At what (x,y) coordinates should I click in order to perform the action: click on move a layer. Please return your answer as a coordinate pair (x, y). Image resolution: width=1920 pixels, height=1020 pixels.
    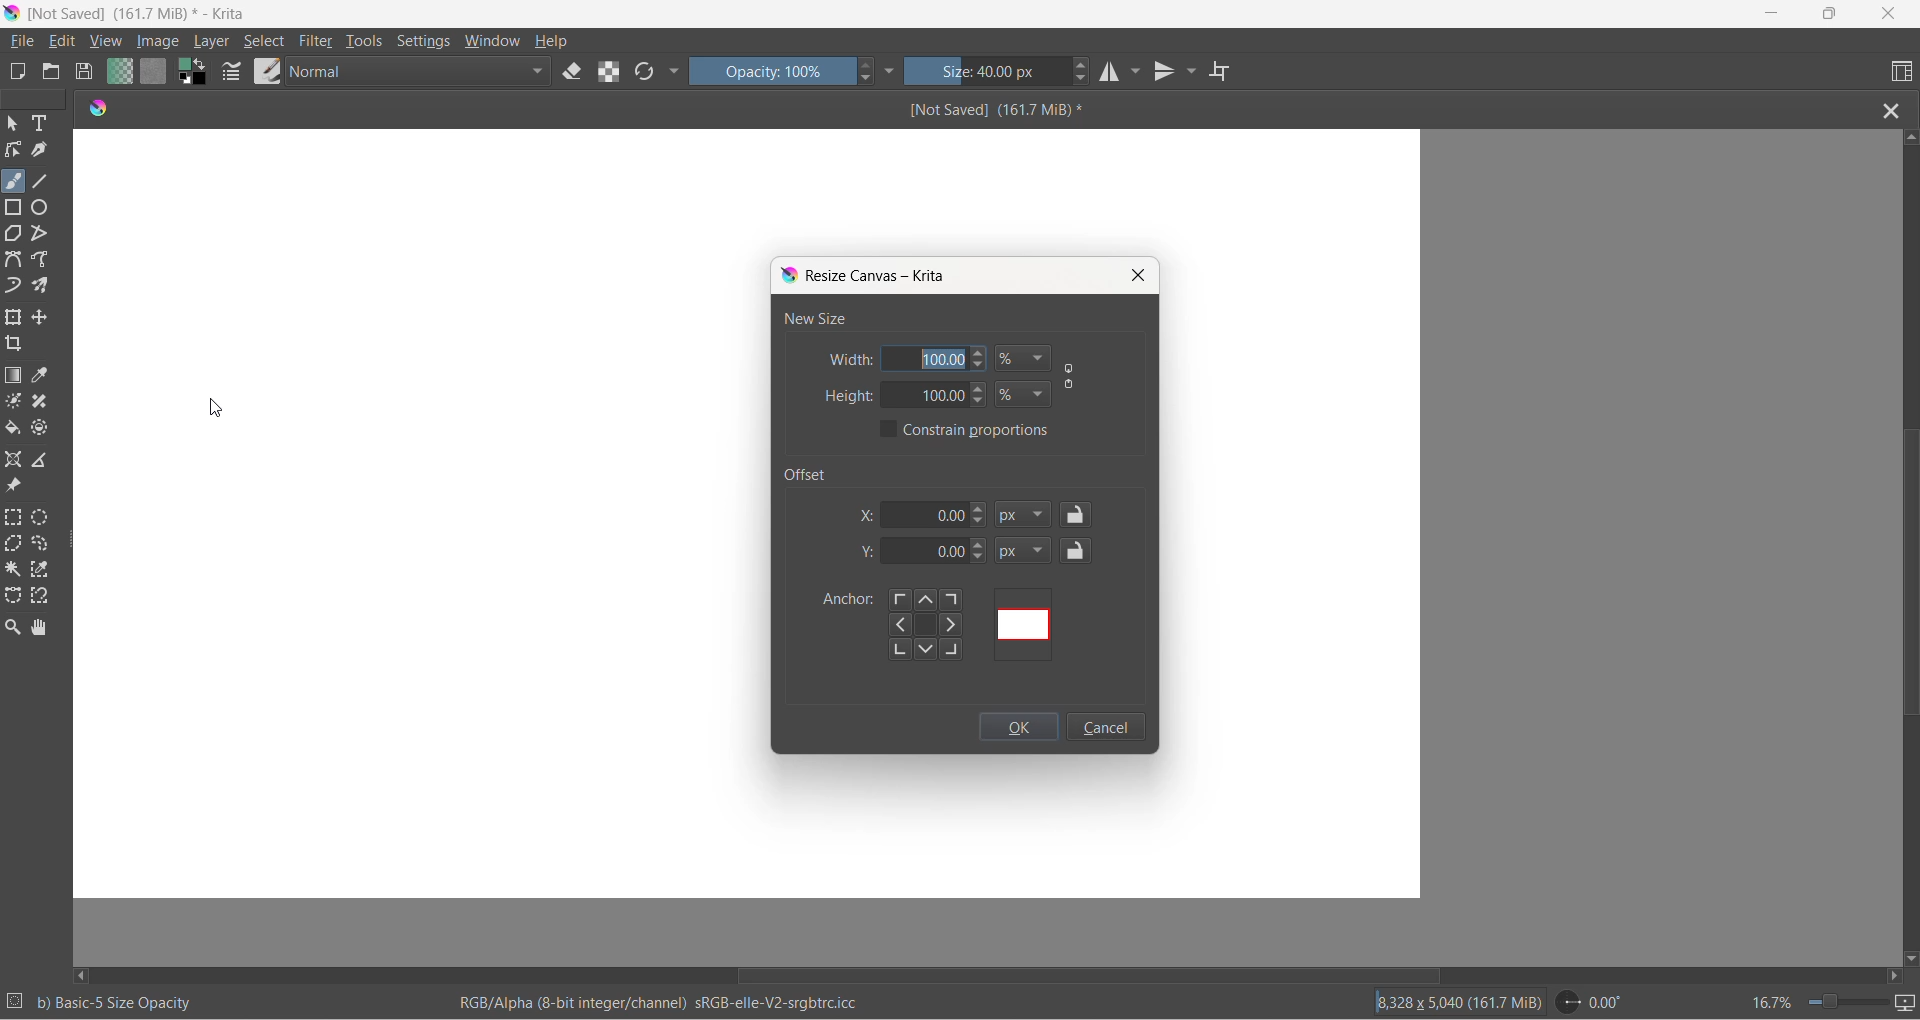
    Looking at the image, I should click on (43, 318).